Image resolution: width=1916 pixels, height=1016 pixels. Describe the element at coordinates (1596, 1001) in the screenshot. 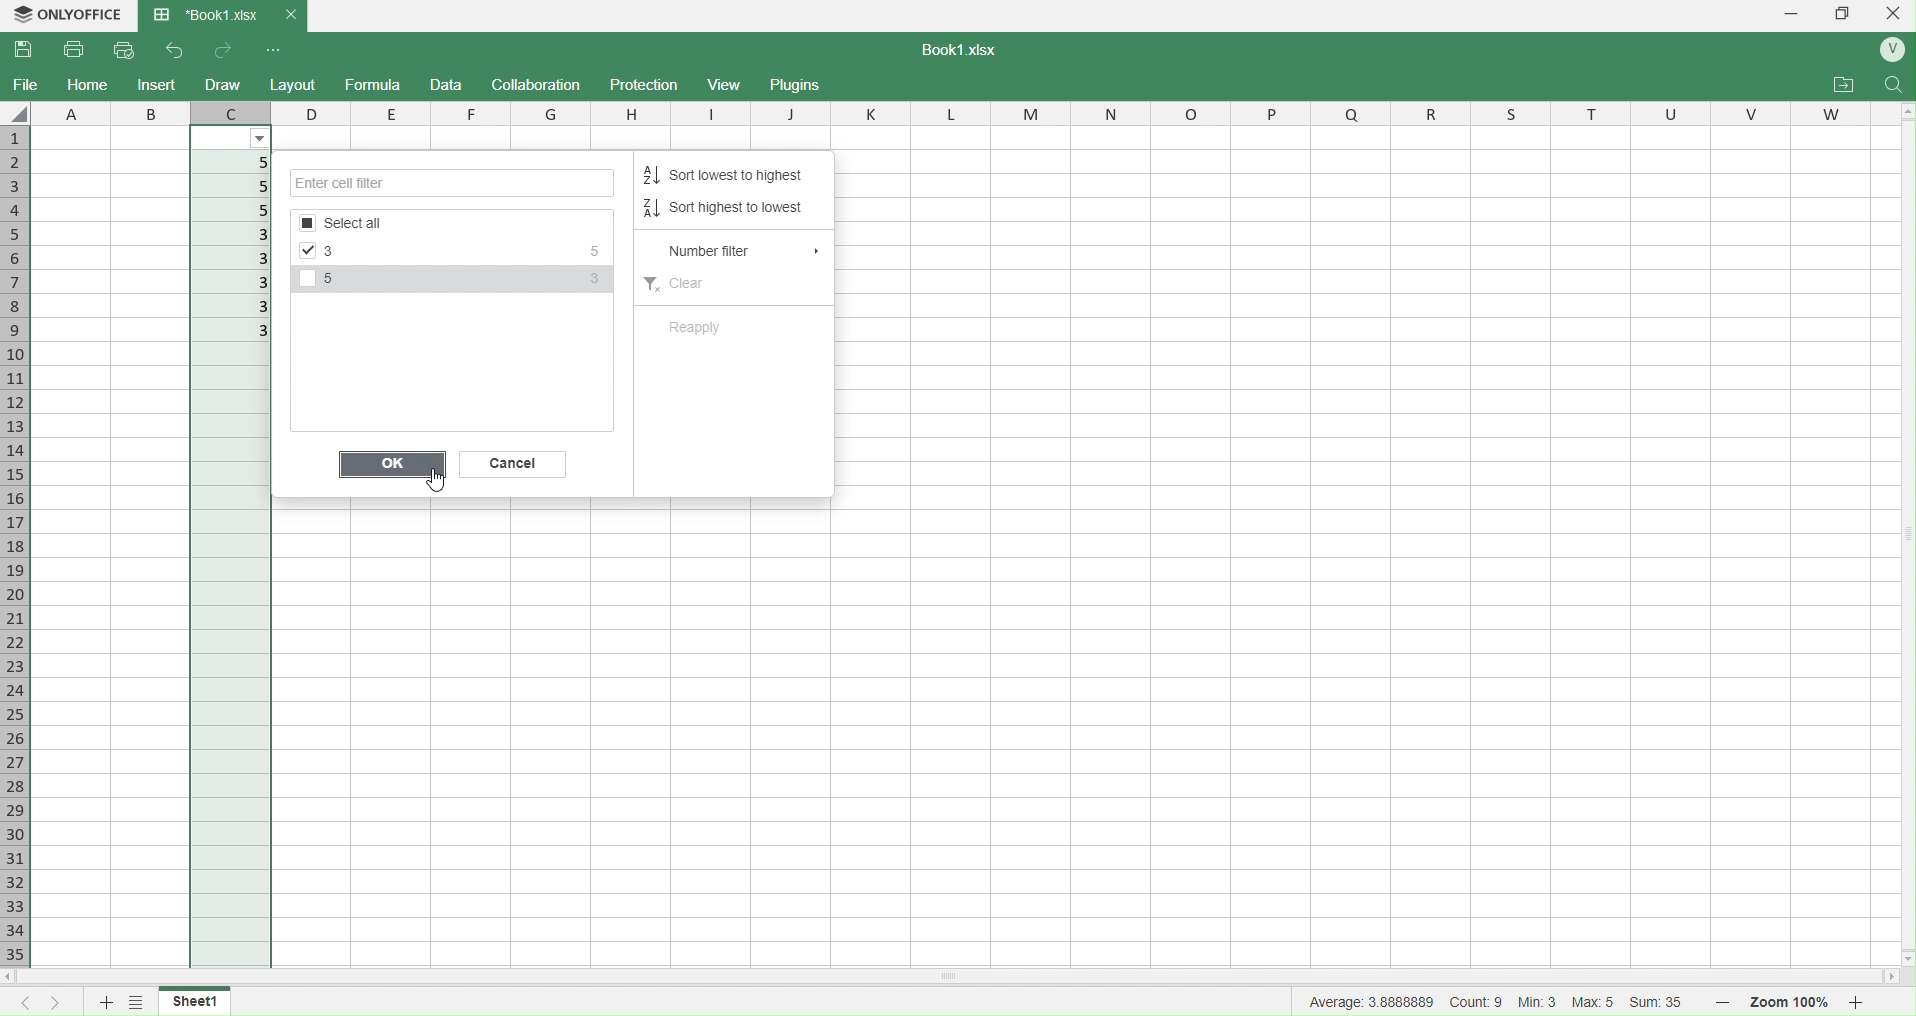

I see `Max` at that location.